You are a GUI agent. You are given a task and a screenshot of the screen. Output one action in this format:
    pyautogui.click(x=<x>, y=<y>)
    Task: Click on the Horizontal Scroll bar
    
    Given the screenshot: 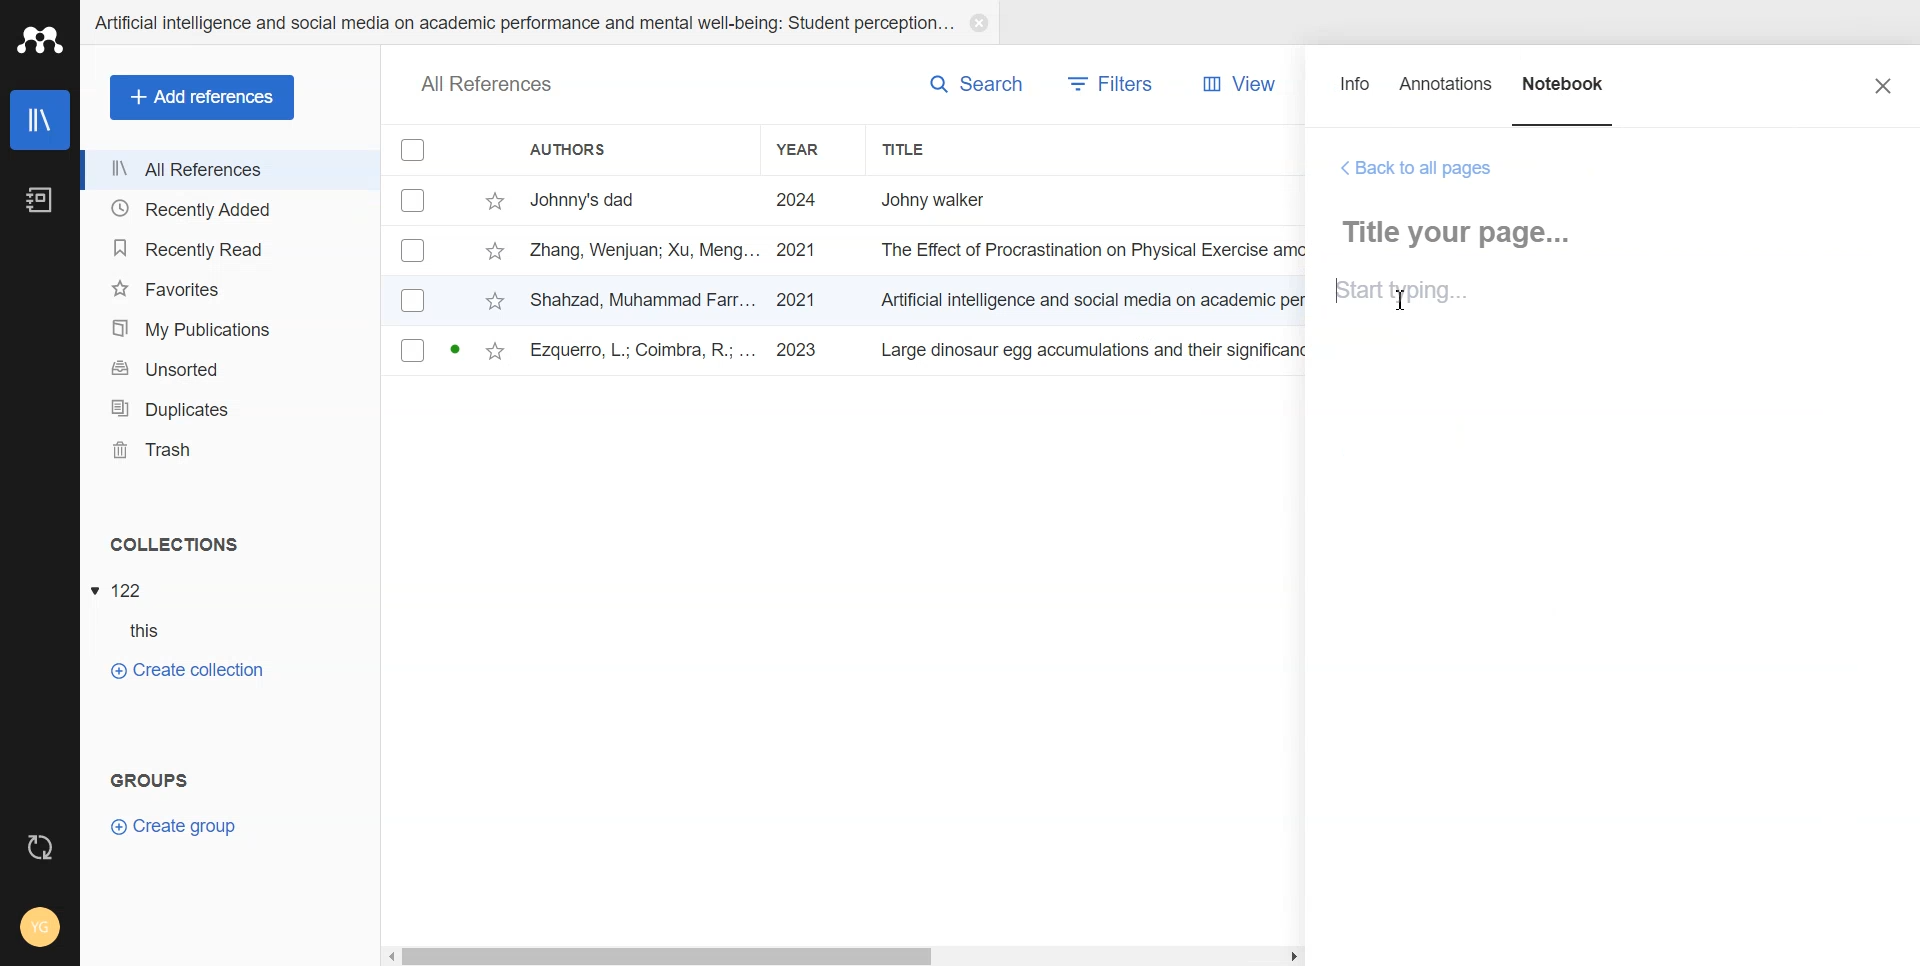 What is the action you would take?
    pyautogui.click(x=845, y=954)
    